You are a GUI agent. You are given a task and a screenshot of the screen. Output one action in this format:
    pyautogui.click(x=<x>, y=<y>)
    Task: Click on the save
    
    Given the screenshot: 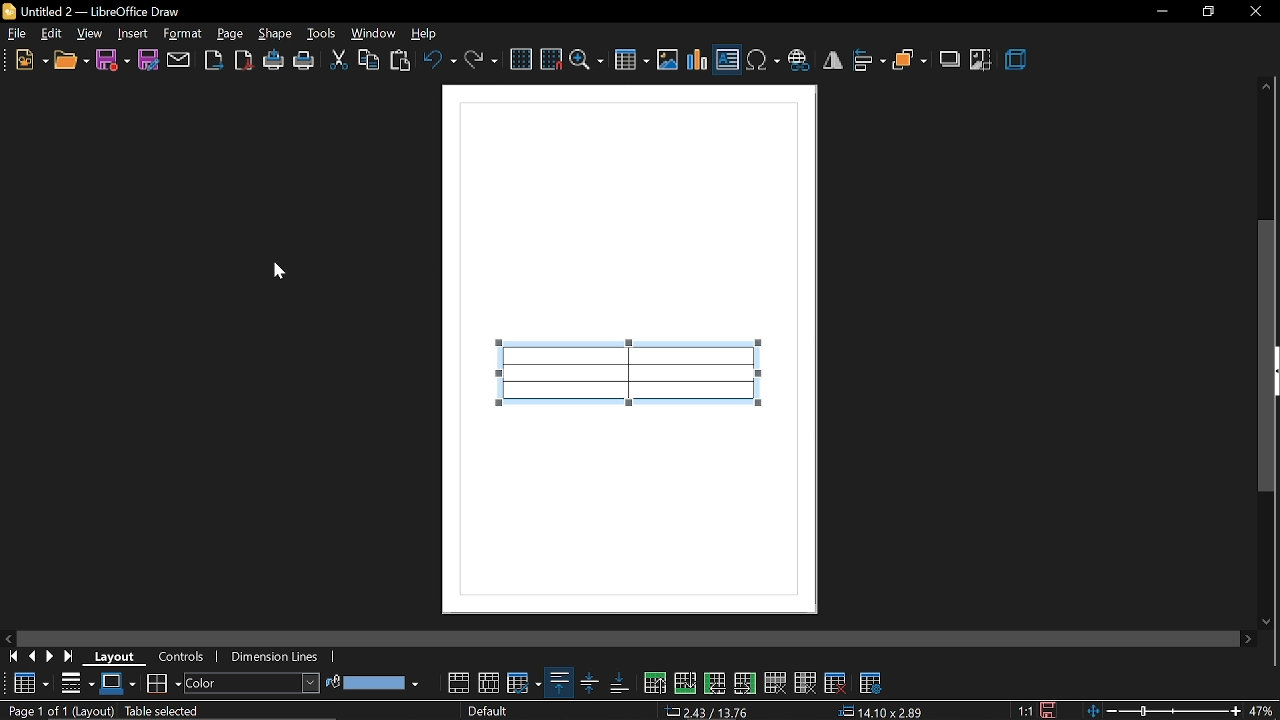 What is the action you would take?
    pyautogui.click(x=1046, y=710)
    